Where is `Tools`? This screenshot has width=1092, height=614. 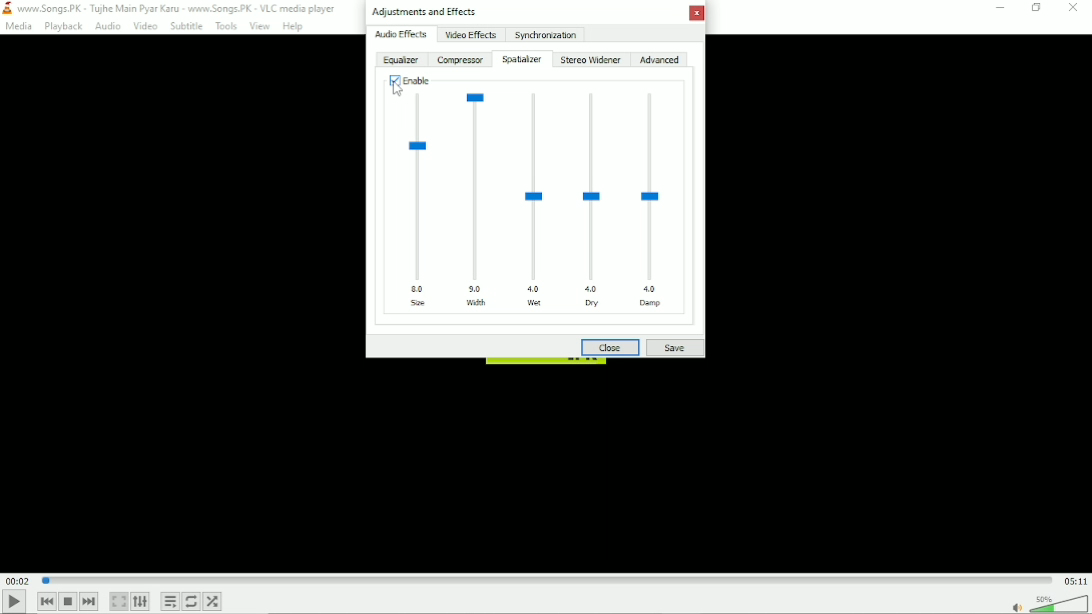
Tools is located at coordinates (226, 27).